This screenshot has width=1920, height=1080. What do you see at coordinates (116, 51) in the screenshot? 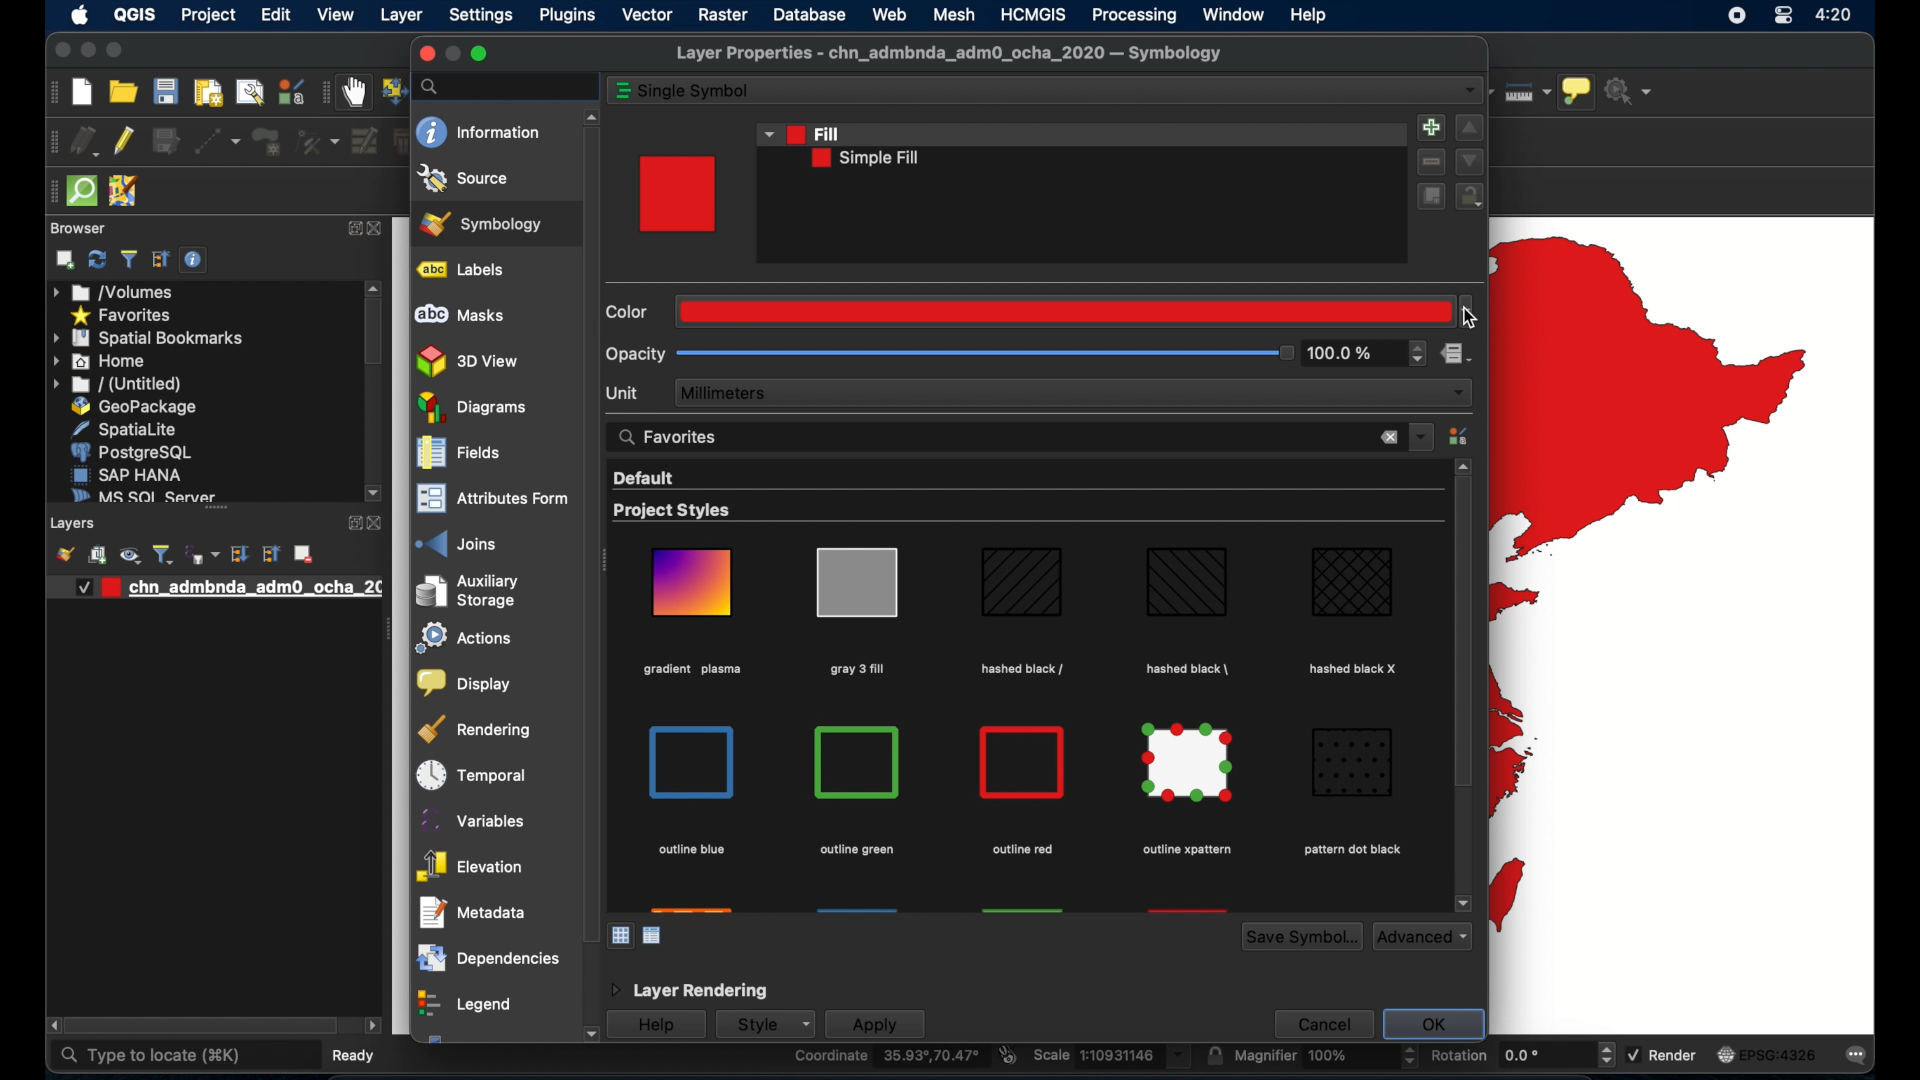
I see `maximizing` at bounding box center [116, 51].